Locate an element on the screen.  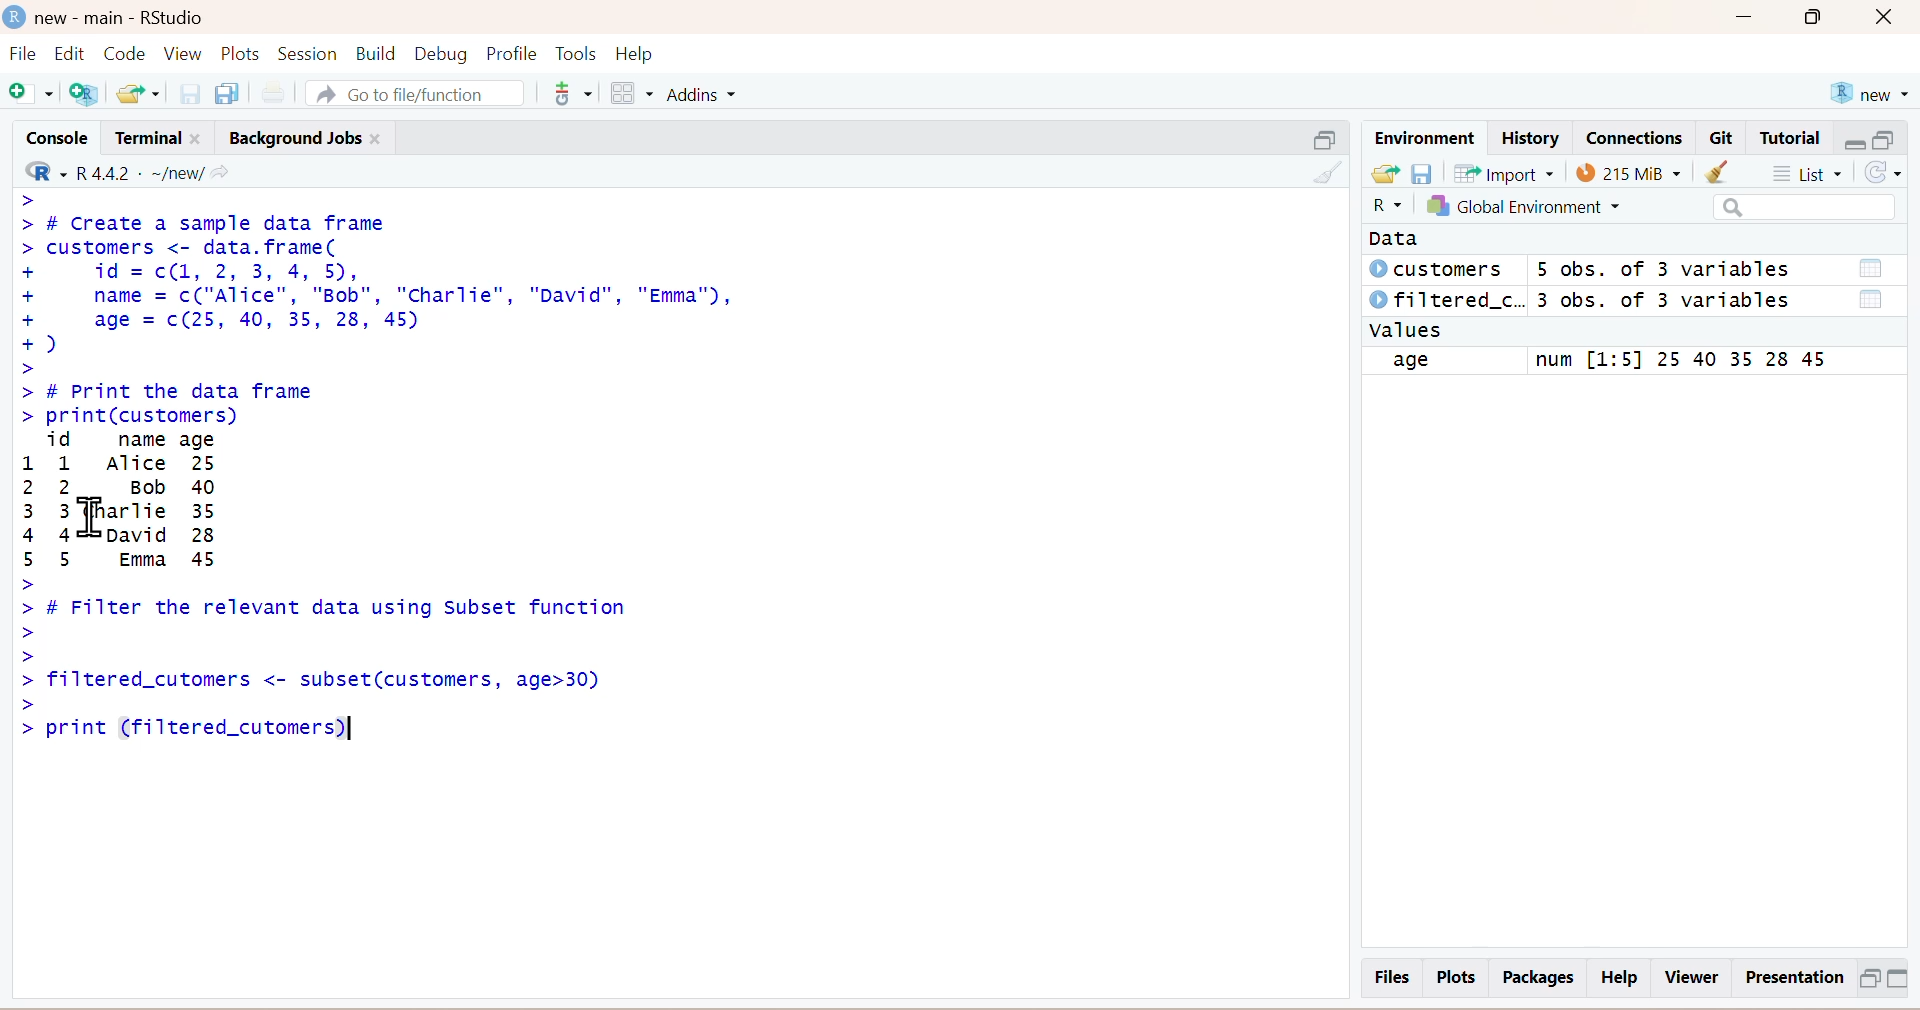
Minimize is located at coordinates (1747, 21).